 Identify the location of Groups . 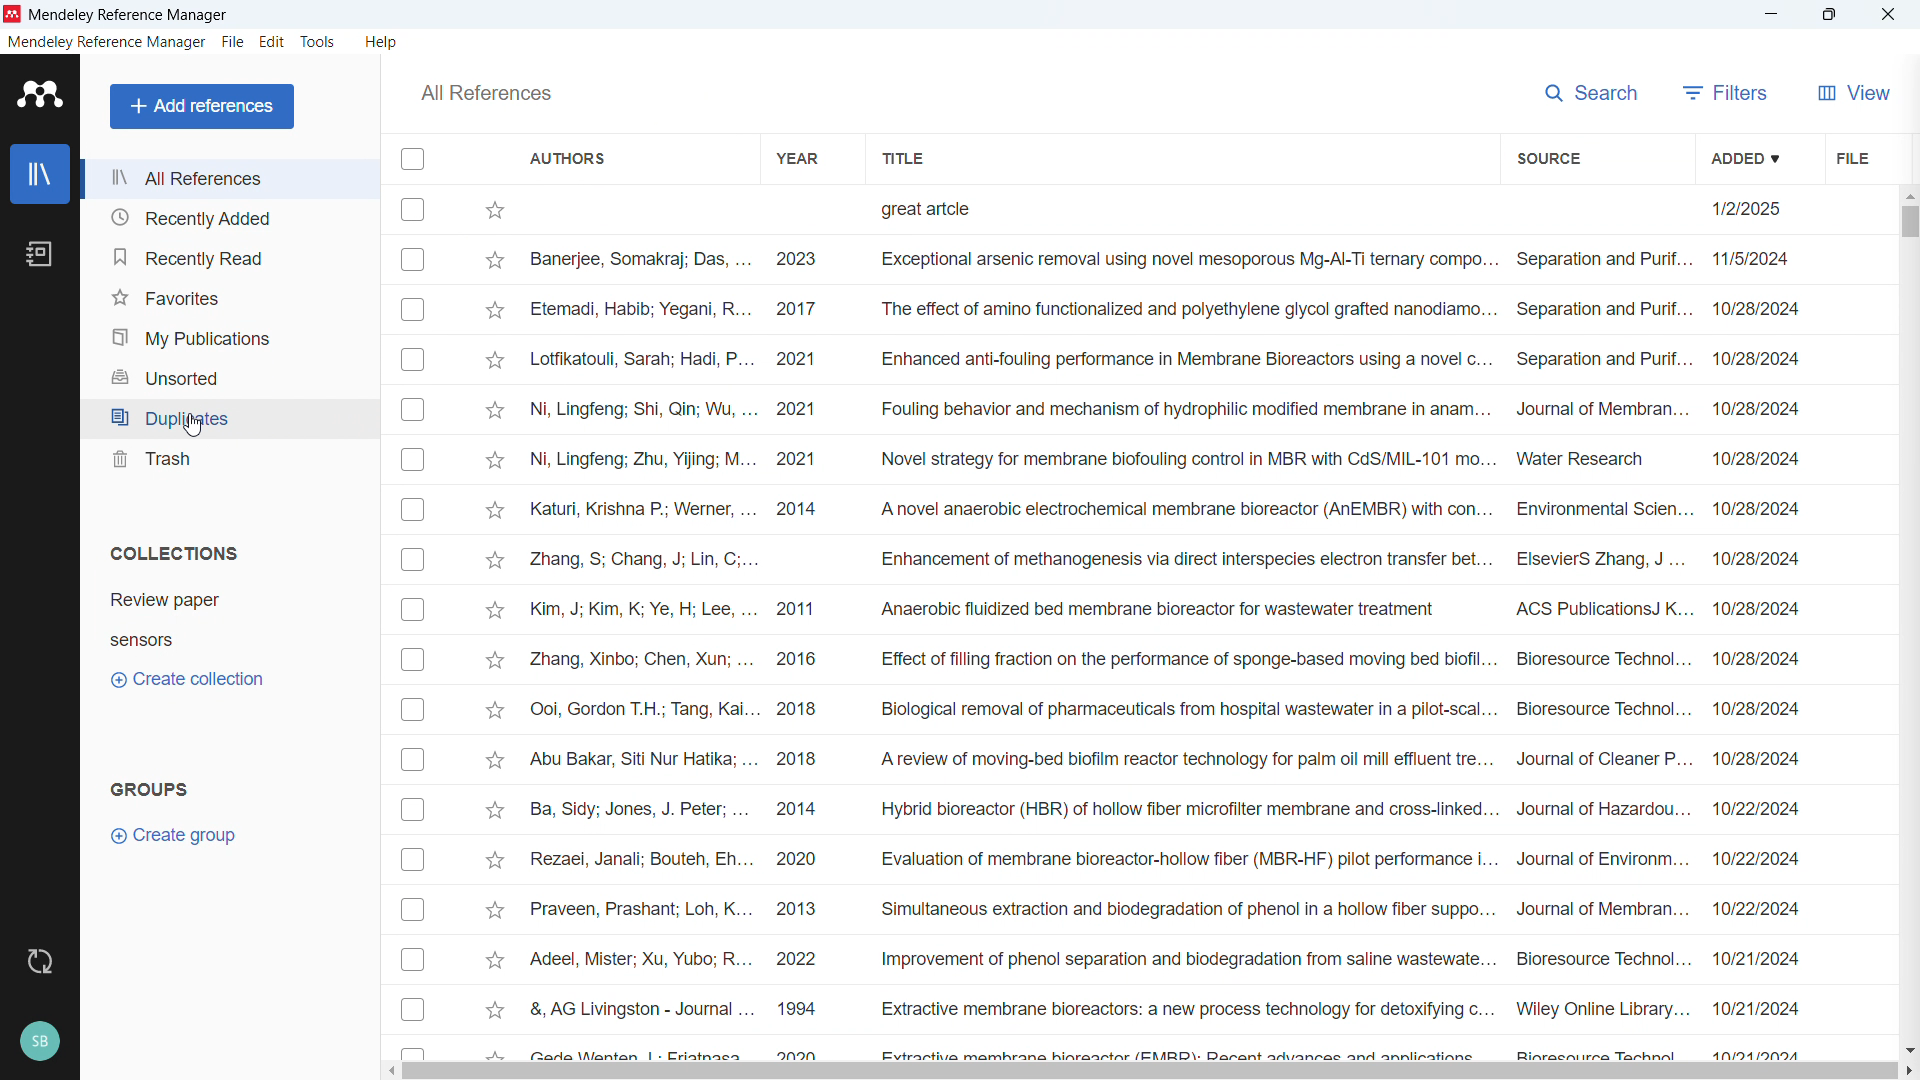
(152, 791).